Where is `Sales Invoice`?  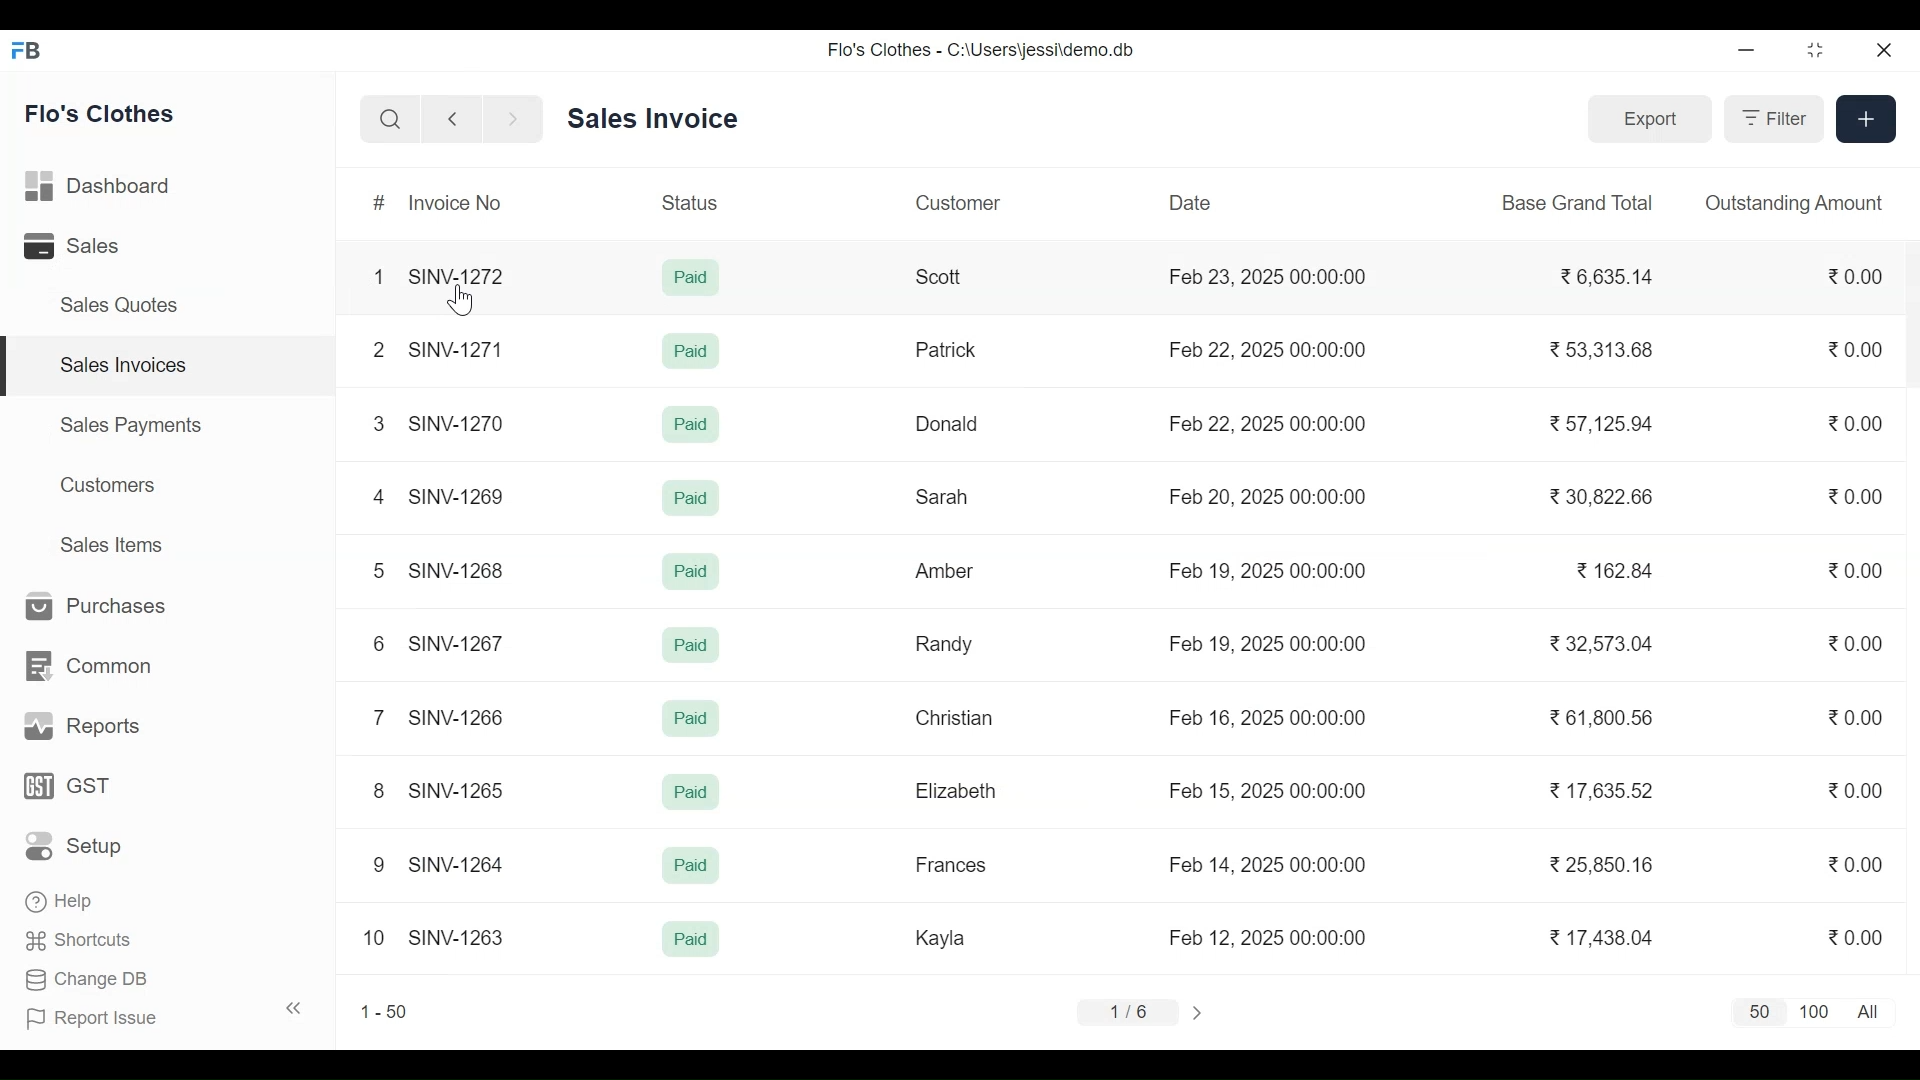
Sales Invoice is located at coordinates (654, 117).